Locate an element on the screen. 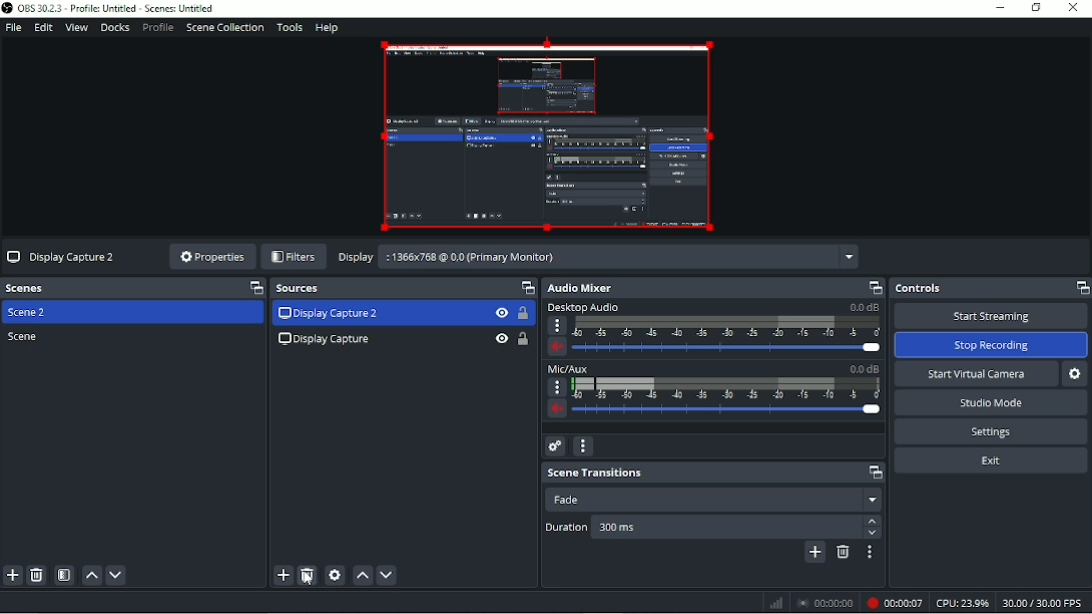 This screenshot has height=614, width=1092. Audio Mixer is located at coordinates (714, 287).